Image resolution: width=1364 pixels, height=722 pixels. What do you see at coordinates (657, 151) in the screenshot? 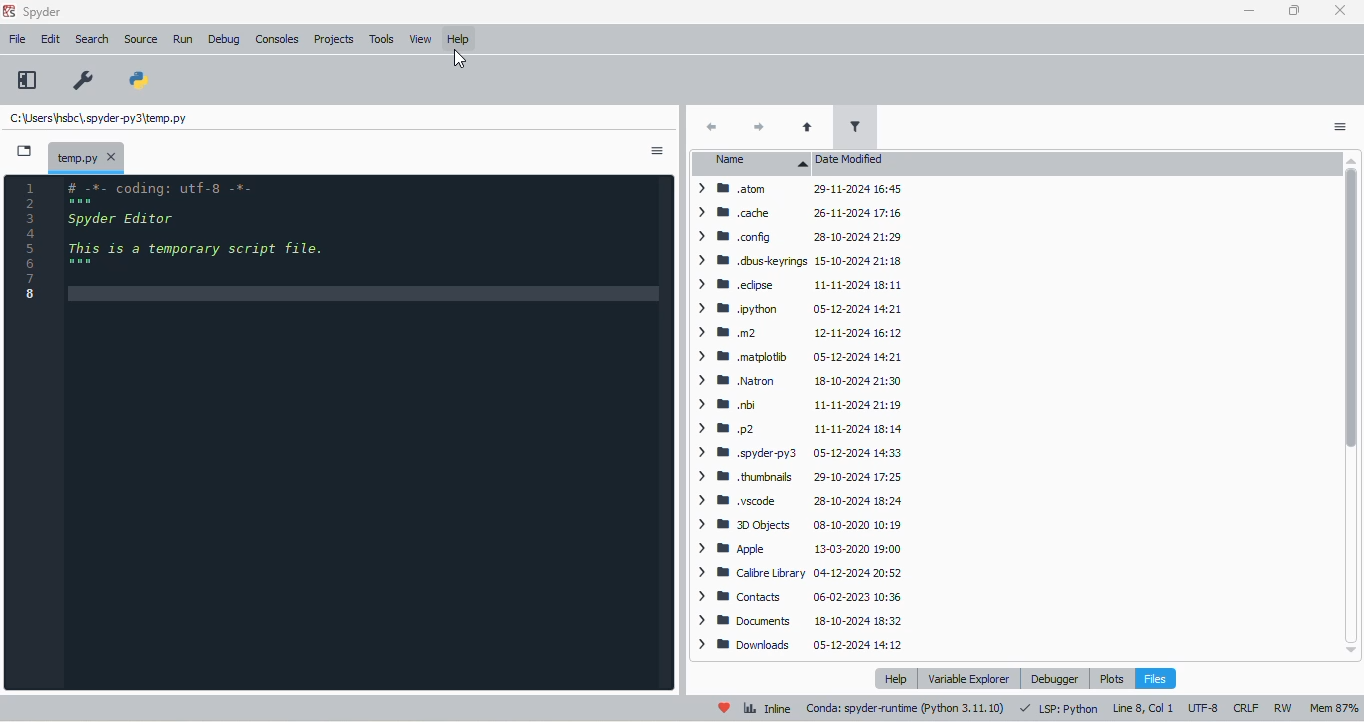
I see `options` at bounding box center [657, 151].